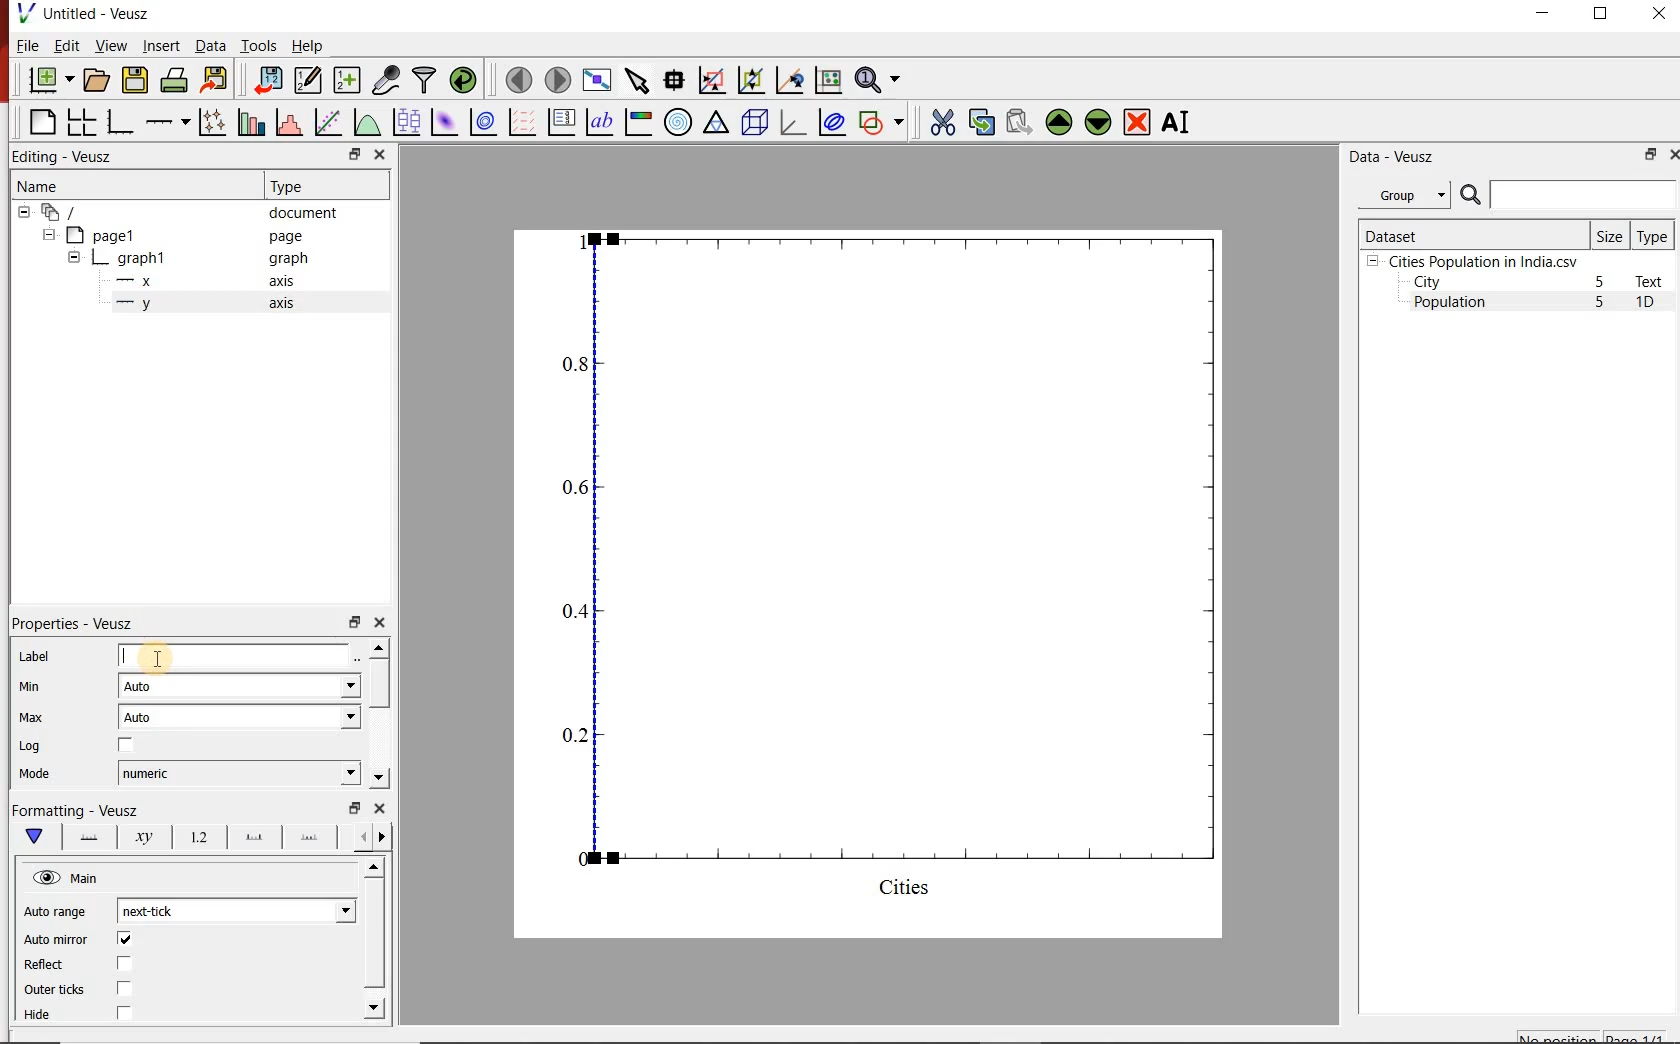  What do you see at coordinates (257, 45) in the screenshot?
I see `Tools` at bounding box center [257, 45].